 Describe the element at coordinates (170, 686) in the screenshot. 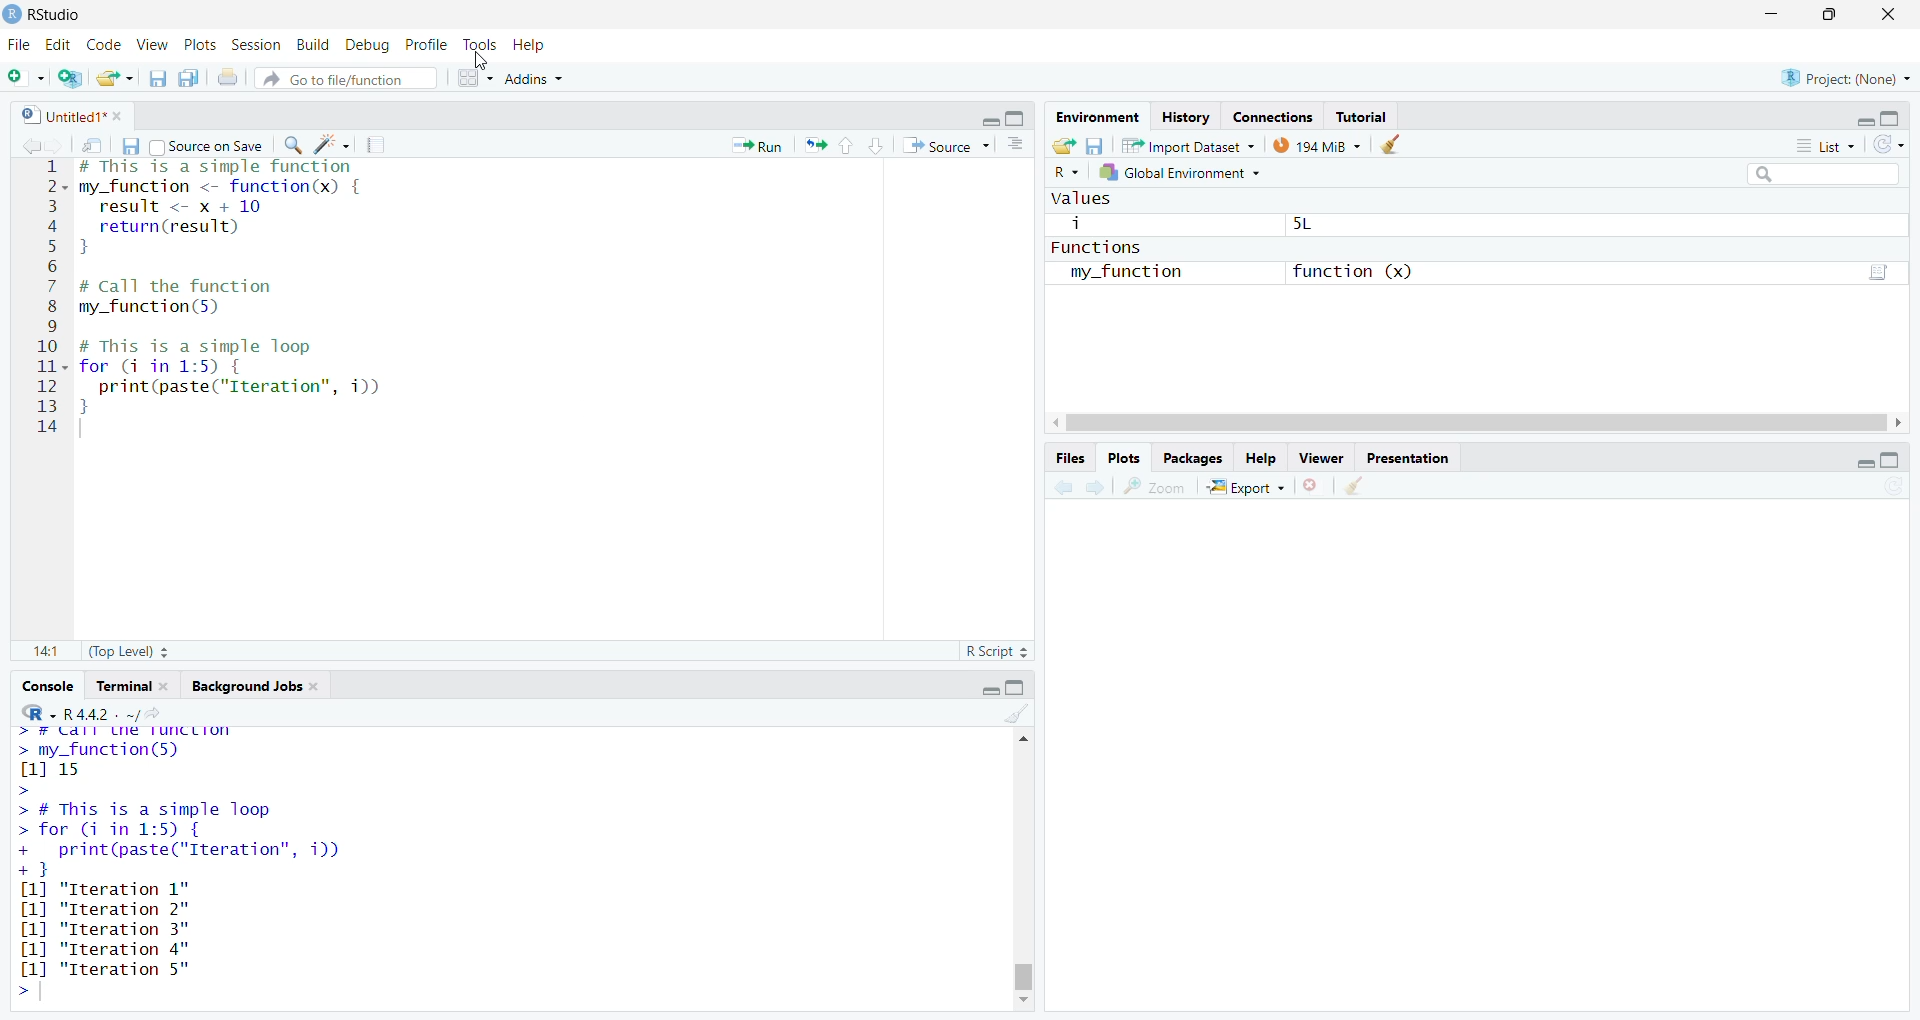

I see `close ` at that location.